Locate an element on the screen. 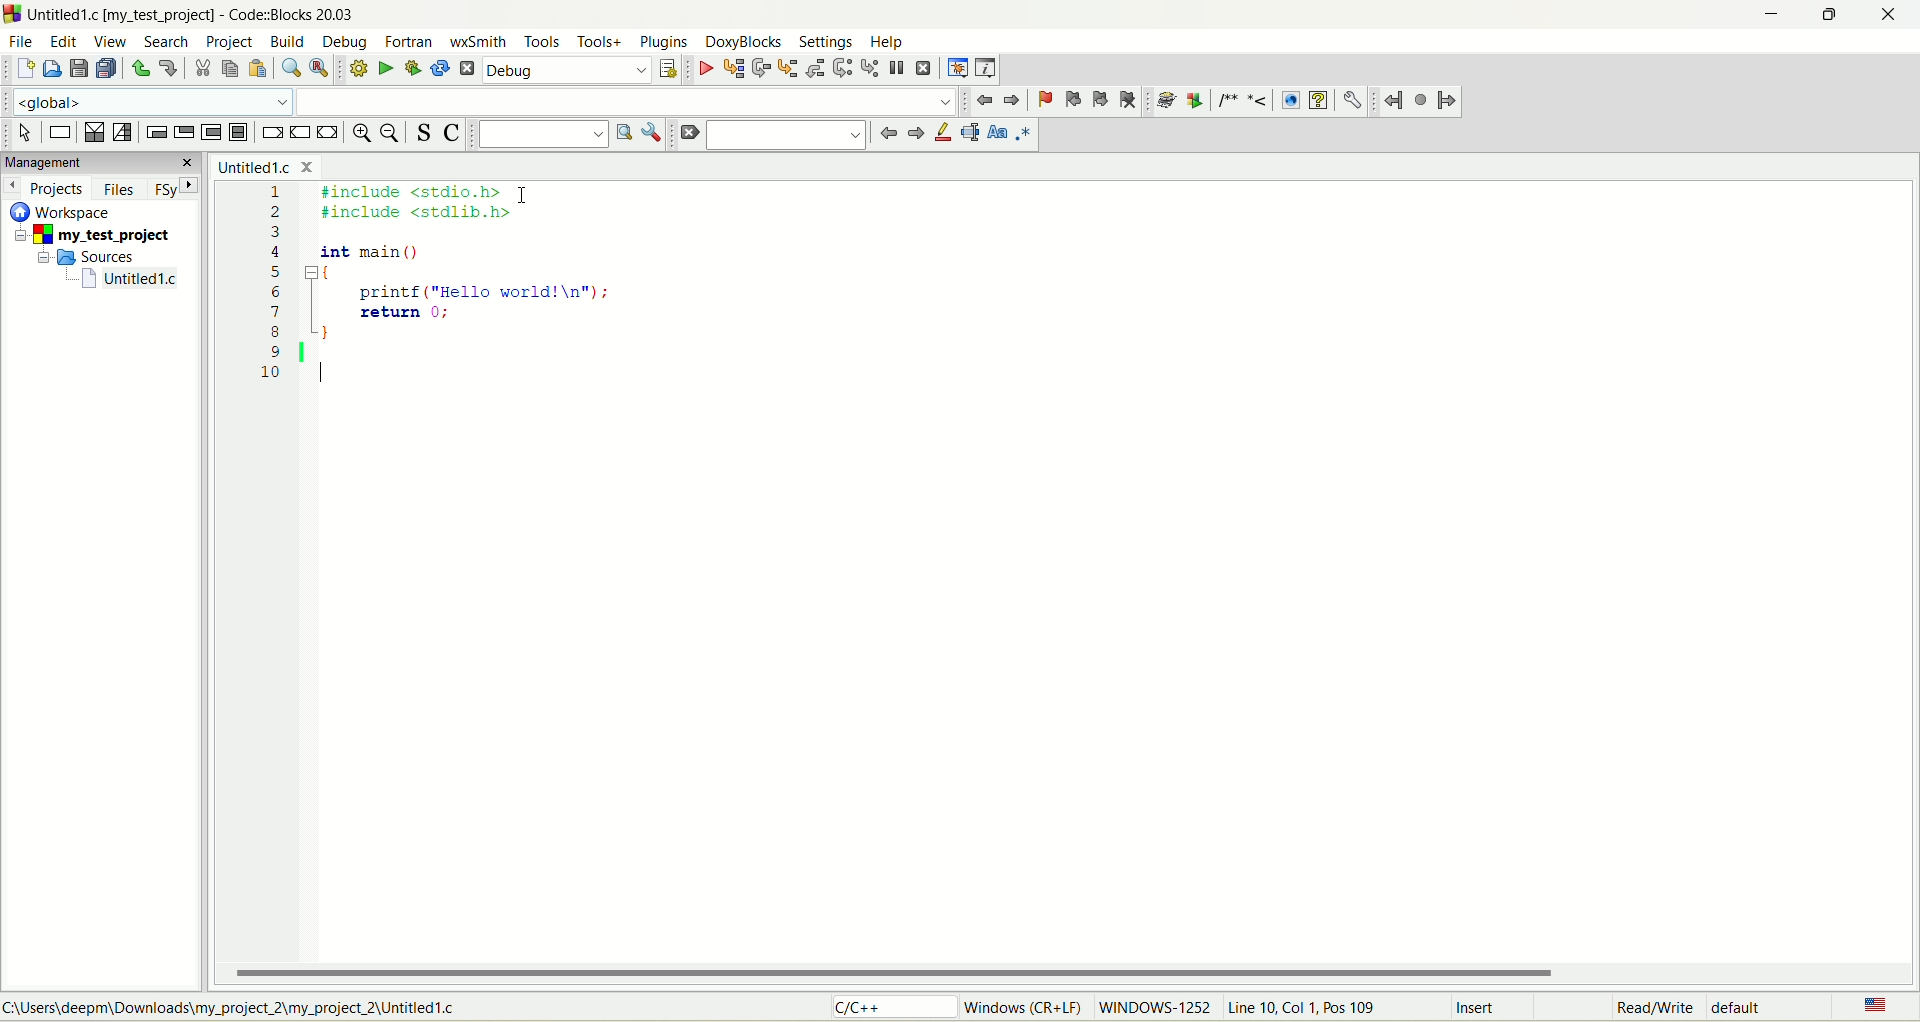 The height and width of the screenshot is (1022, 1920). select target dialog is located at coordinates (669, 69).